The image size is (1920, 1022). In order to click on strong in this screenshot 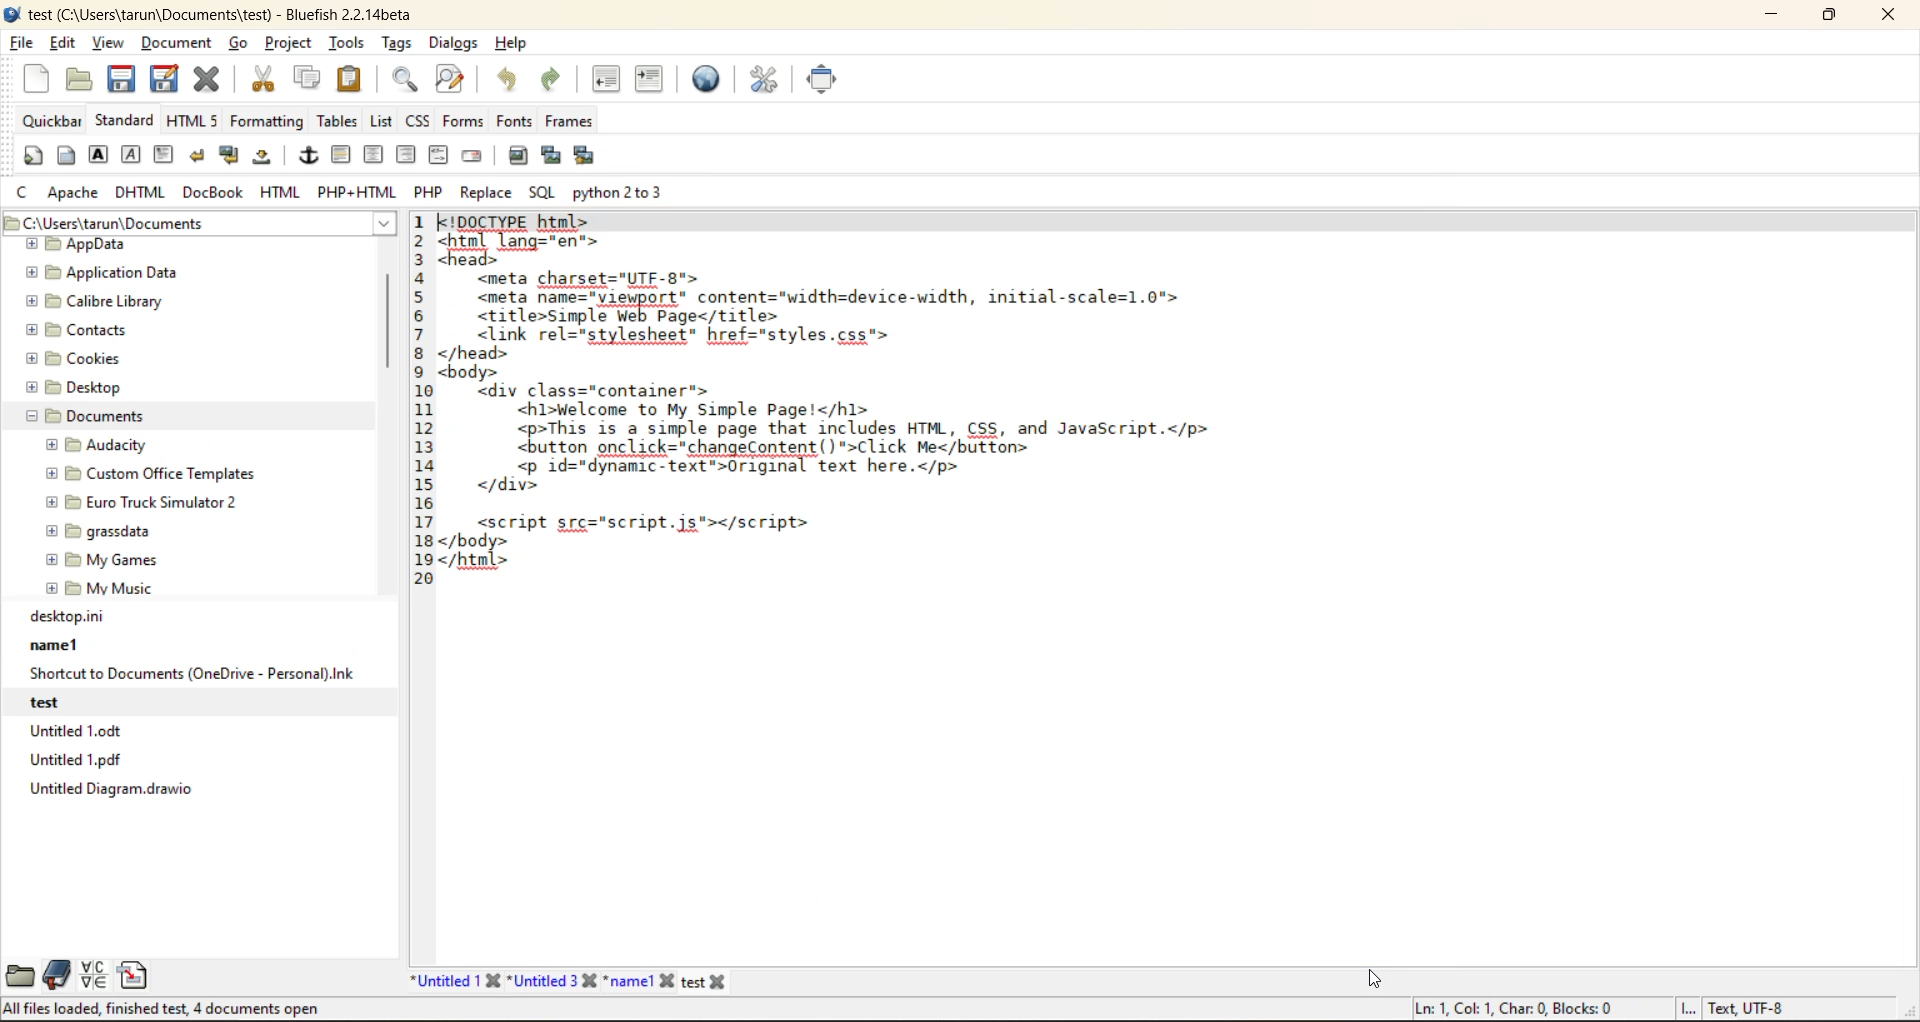, I will do `click(99, 158)`.